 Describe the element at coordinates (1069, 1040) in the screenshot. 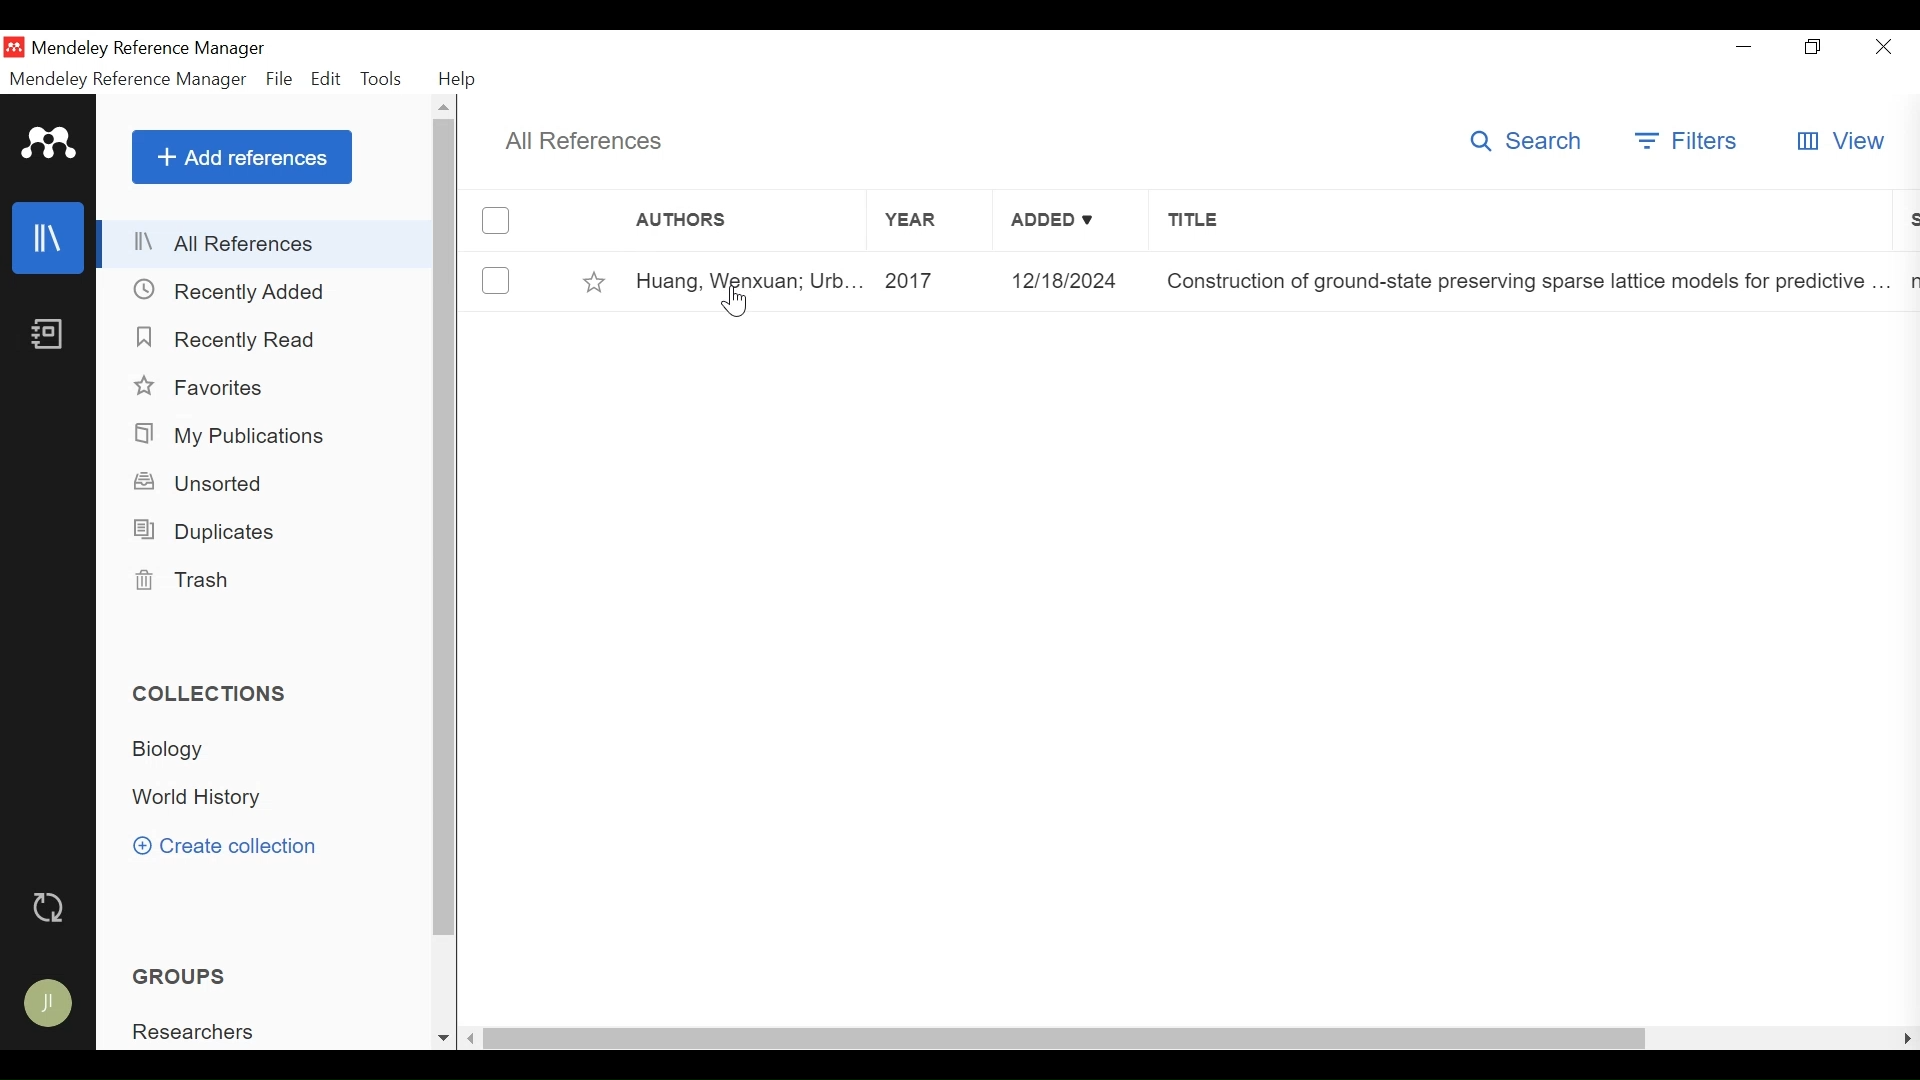

I see `Horizontal Scroll bar` at that location.